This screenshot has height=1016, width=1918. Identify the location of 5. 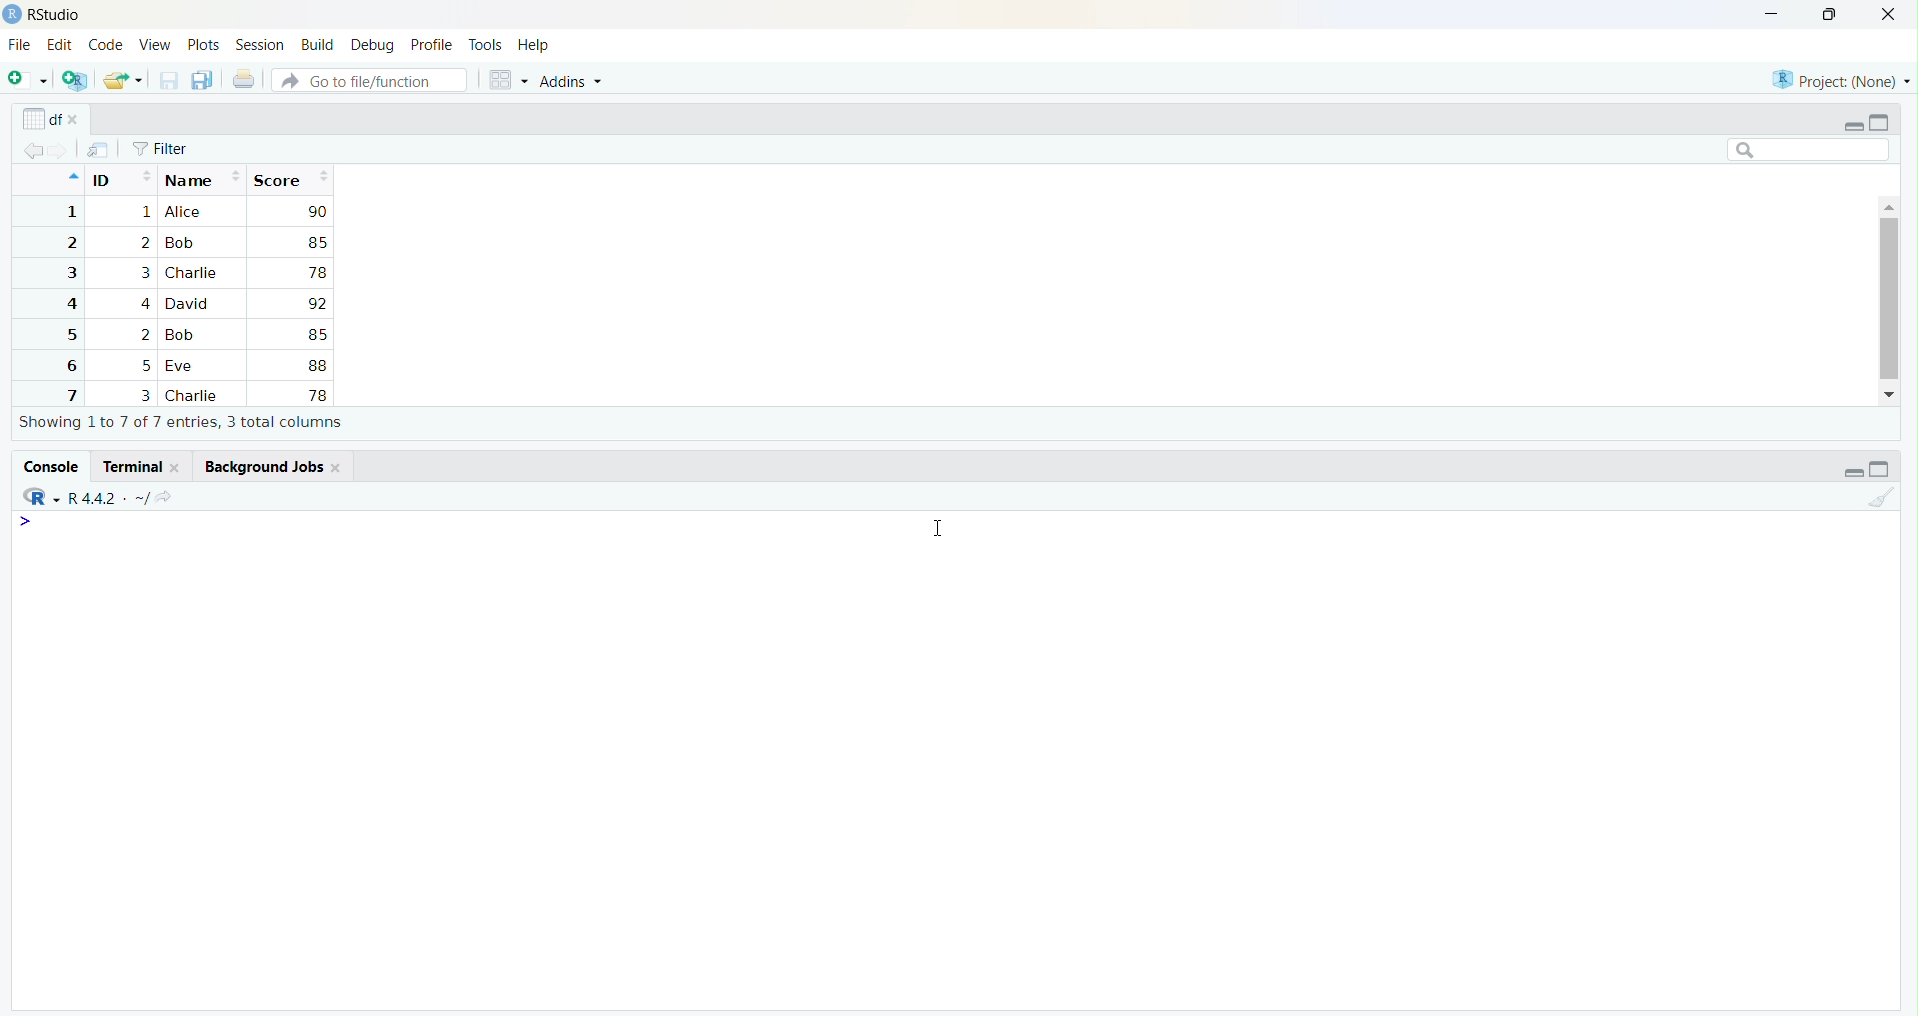
(147, 366).